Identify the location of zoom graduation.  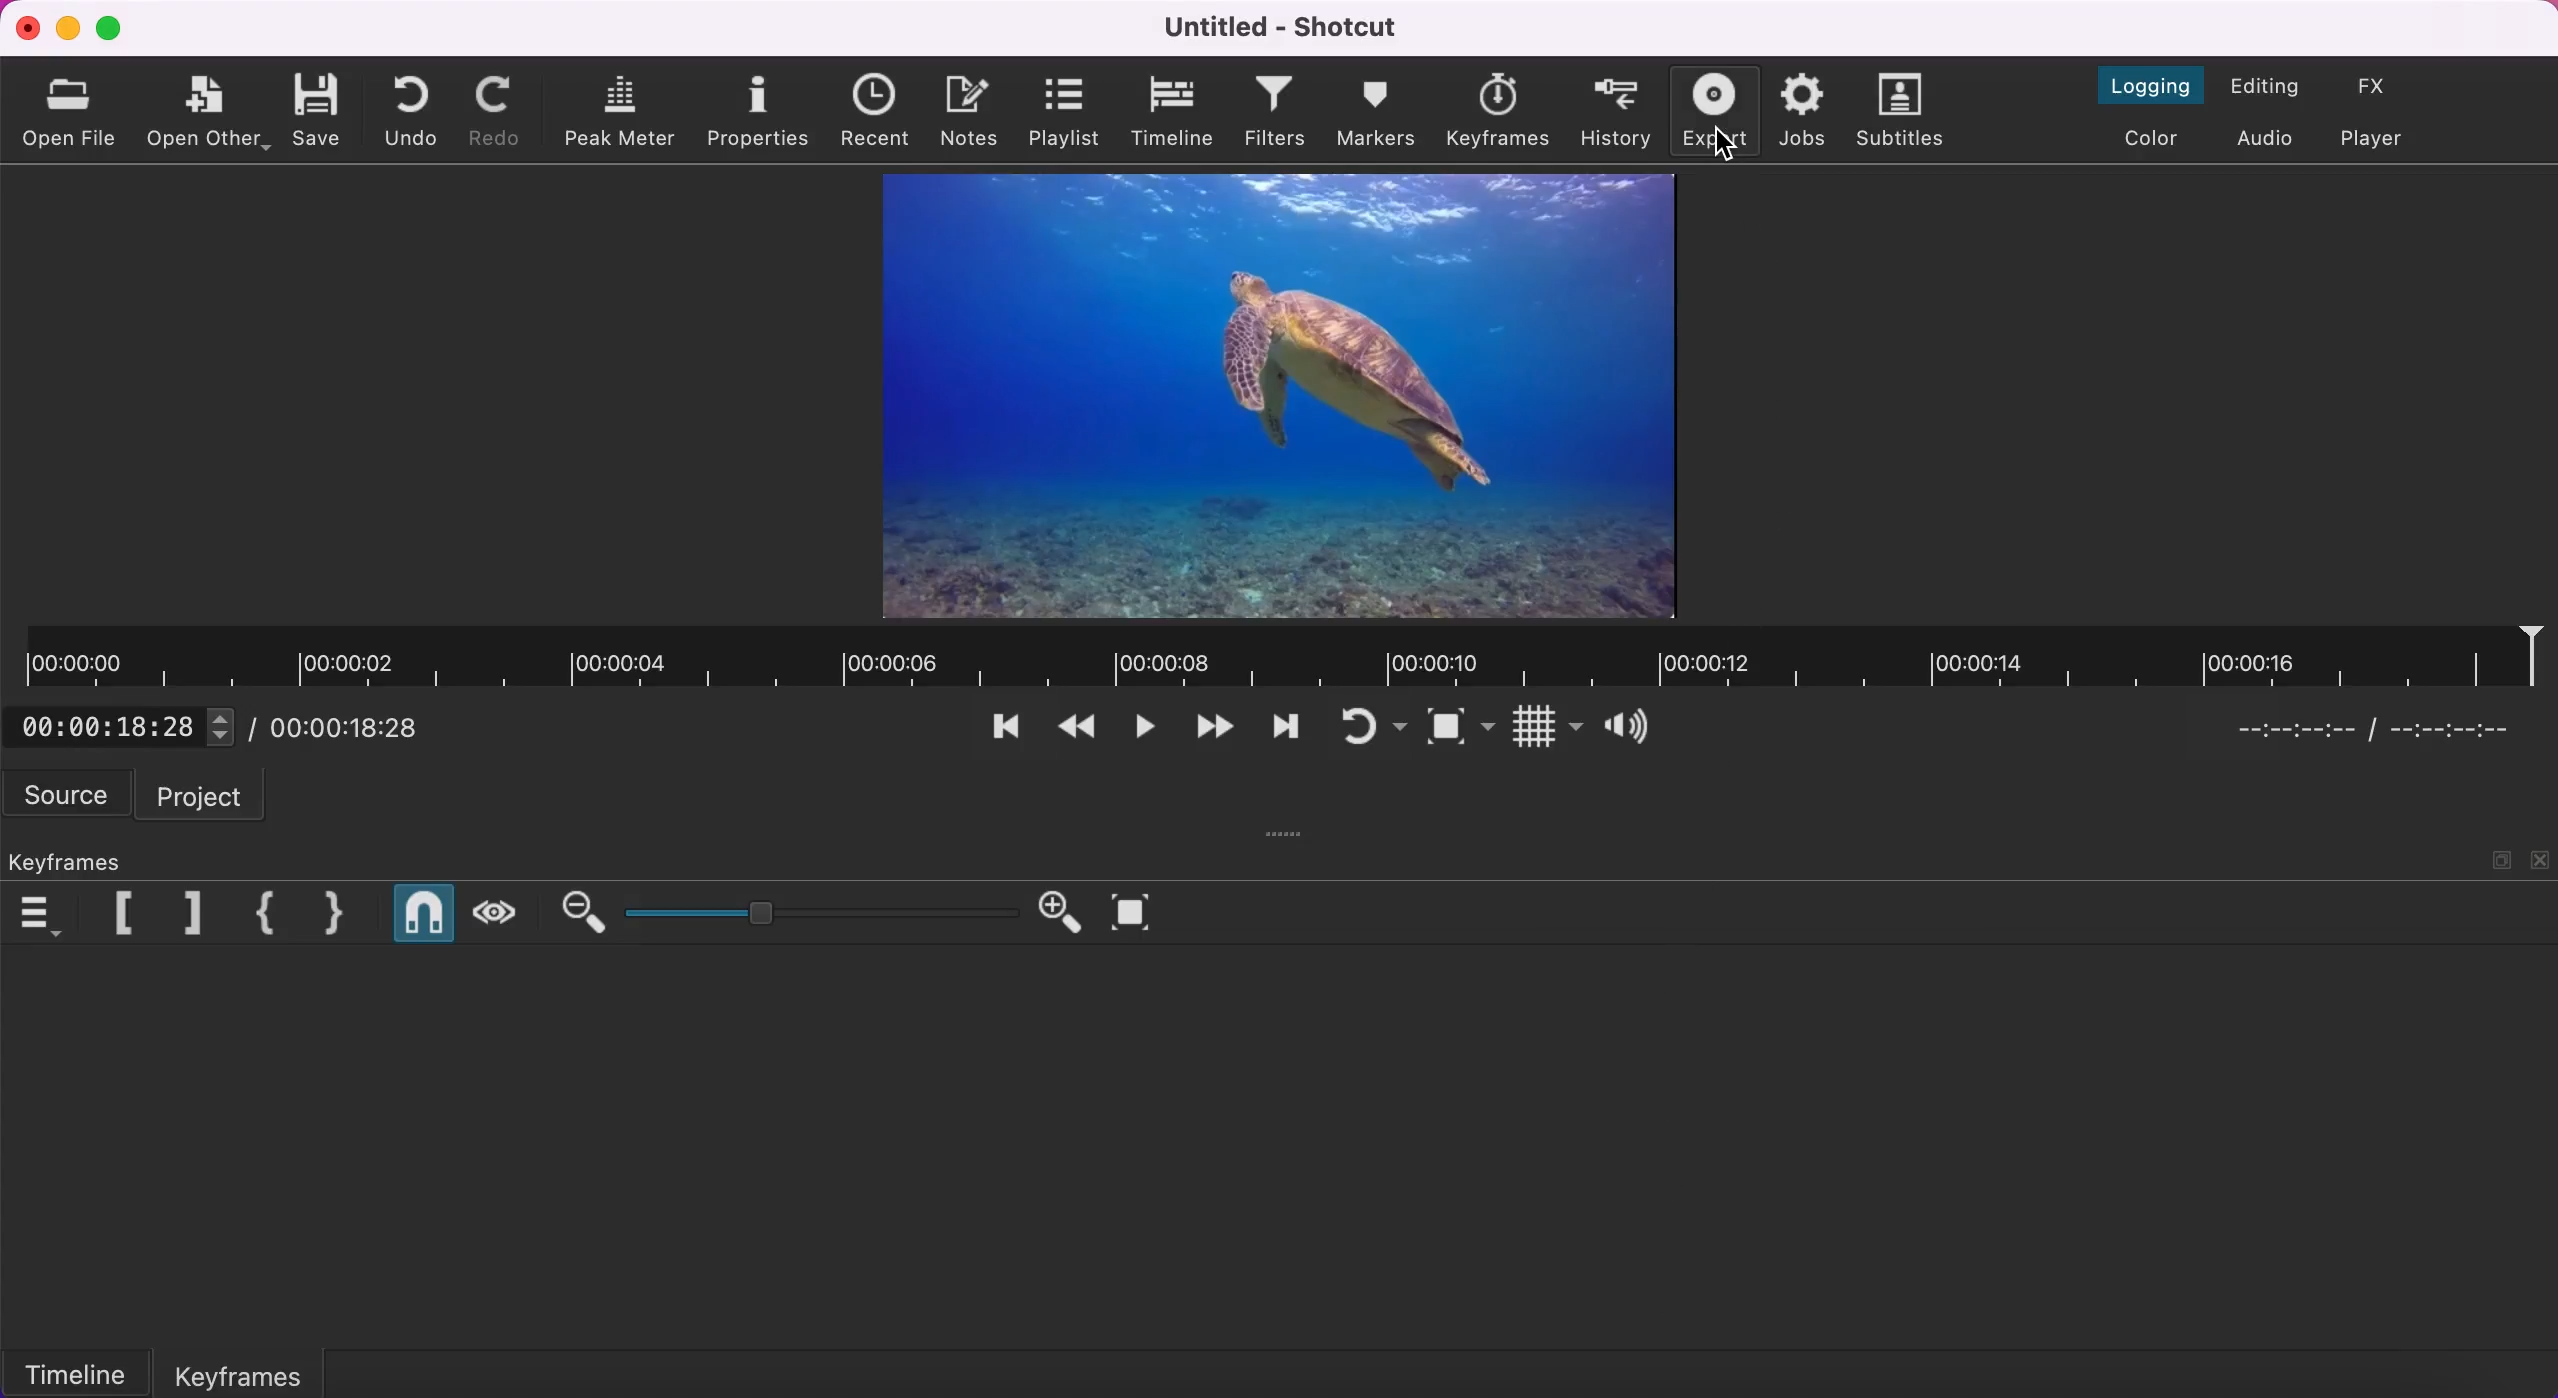
(815, 913).